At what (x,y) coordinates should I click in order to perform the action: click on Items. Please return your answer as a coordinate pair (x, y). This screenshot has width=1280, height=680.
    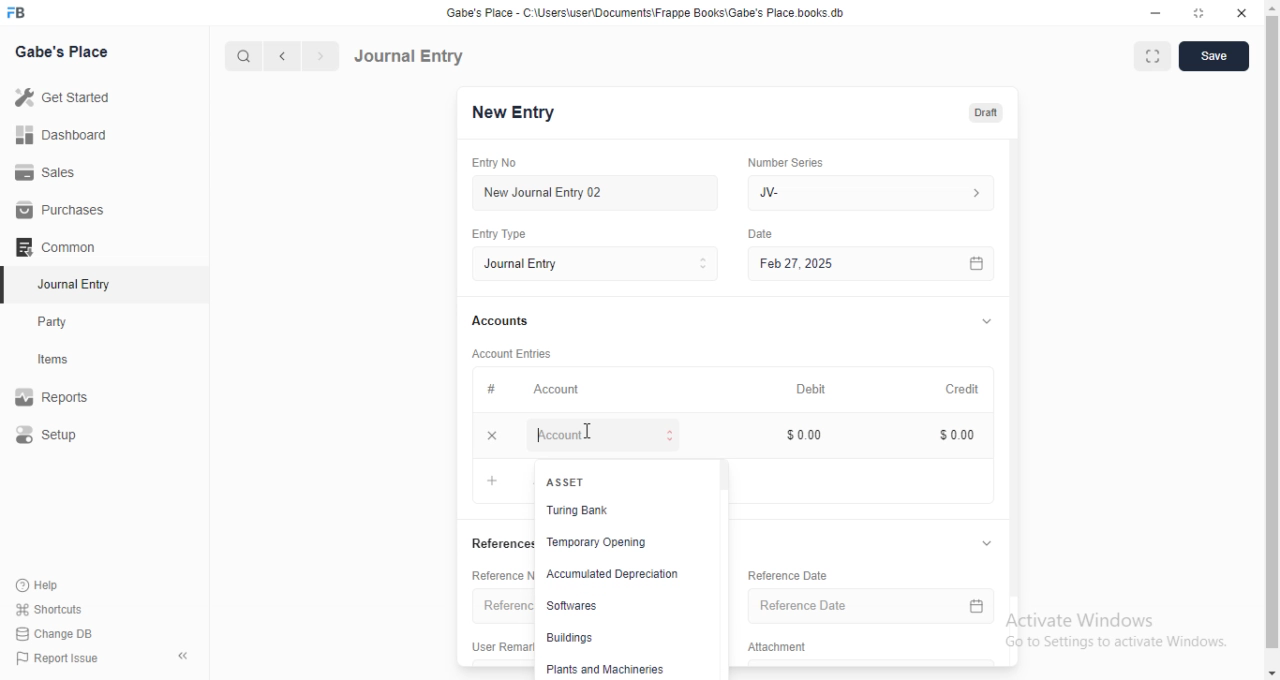
    Looking at the image, I should click on (55, 360).